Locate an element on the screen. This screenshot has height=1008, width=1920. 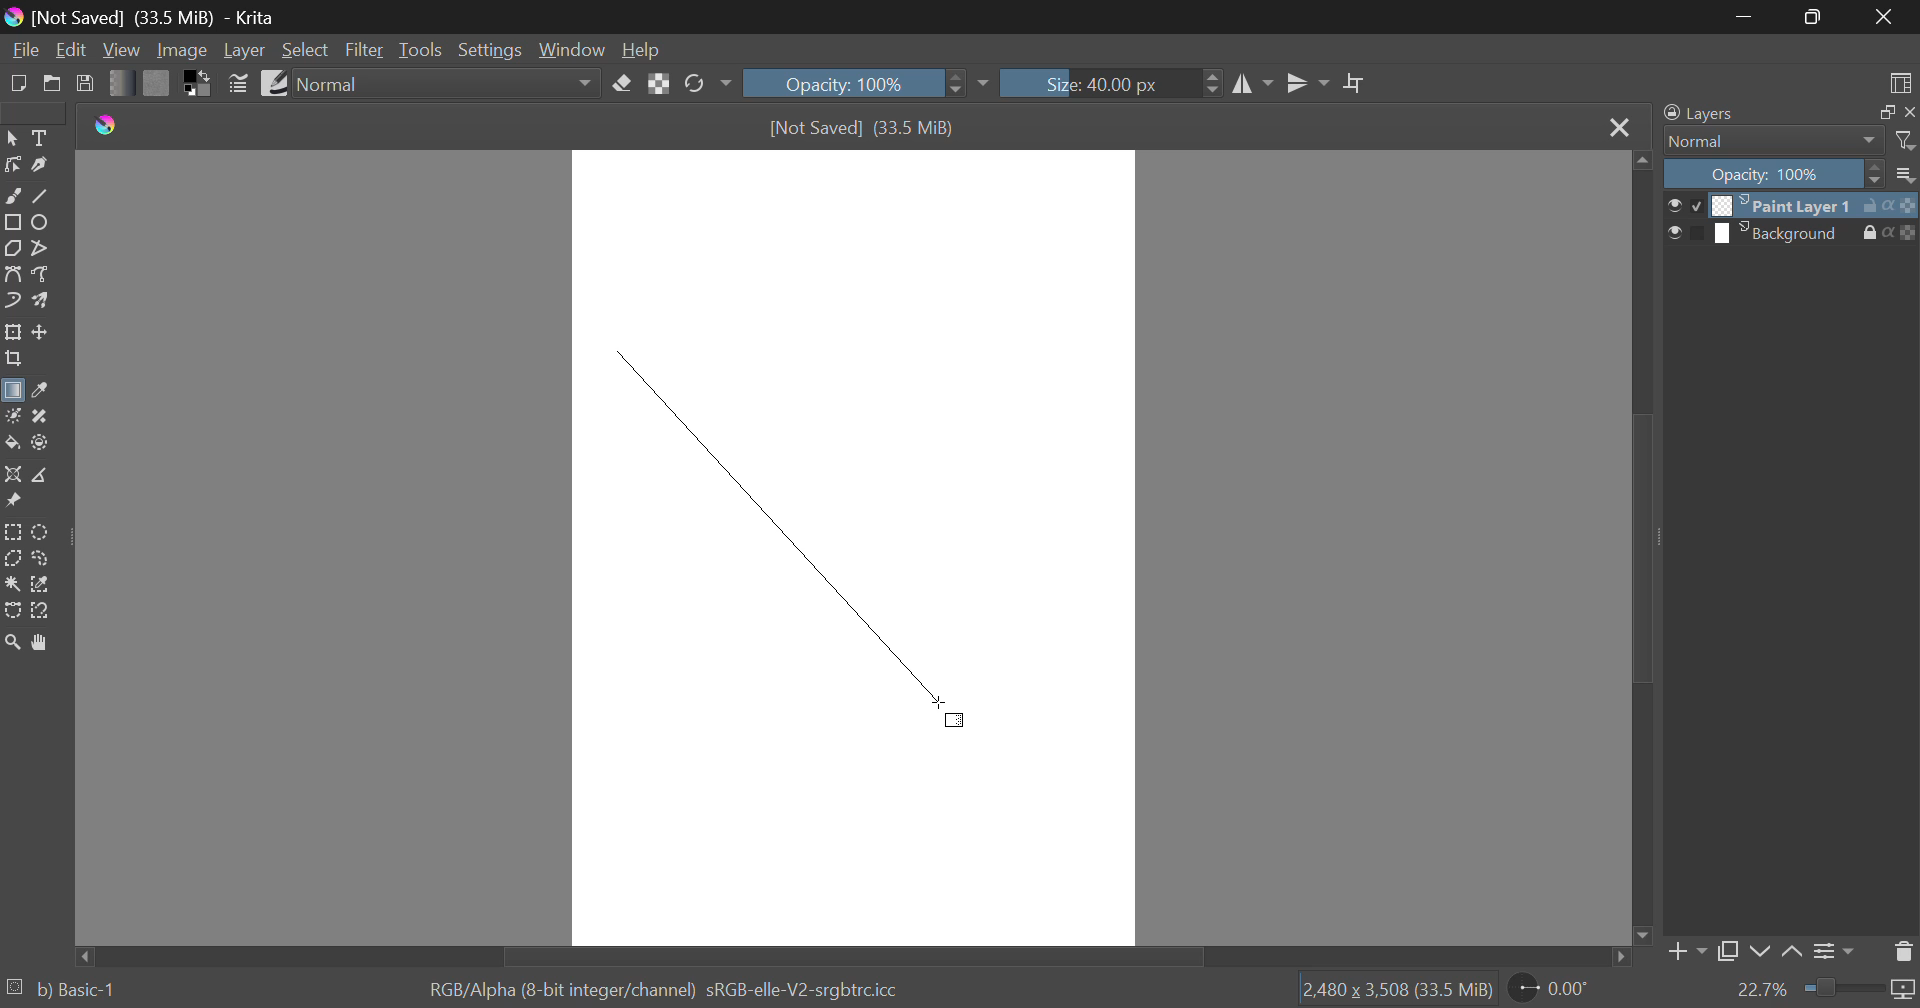
Horizontal Mirror Flip is located at coordinates (1303, 86).